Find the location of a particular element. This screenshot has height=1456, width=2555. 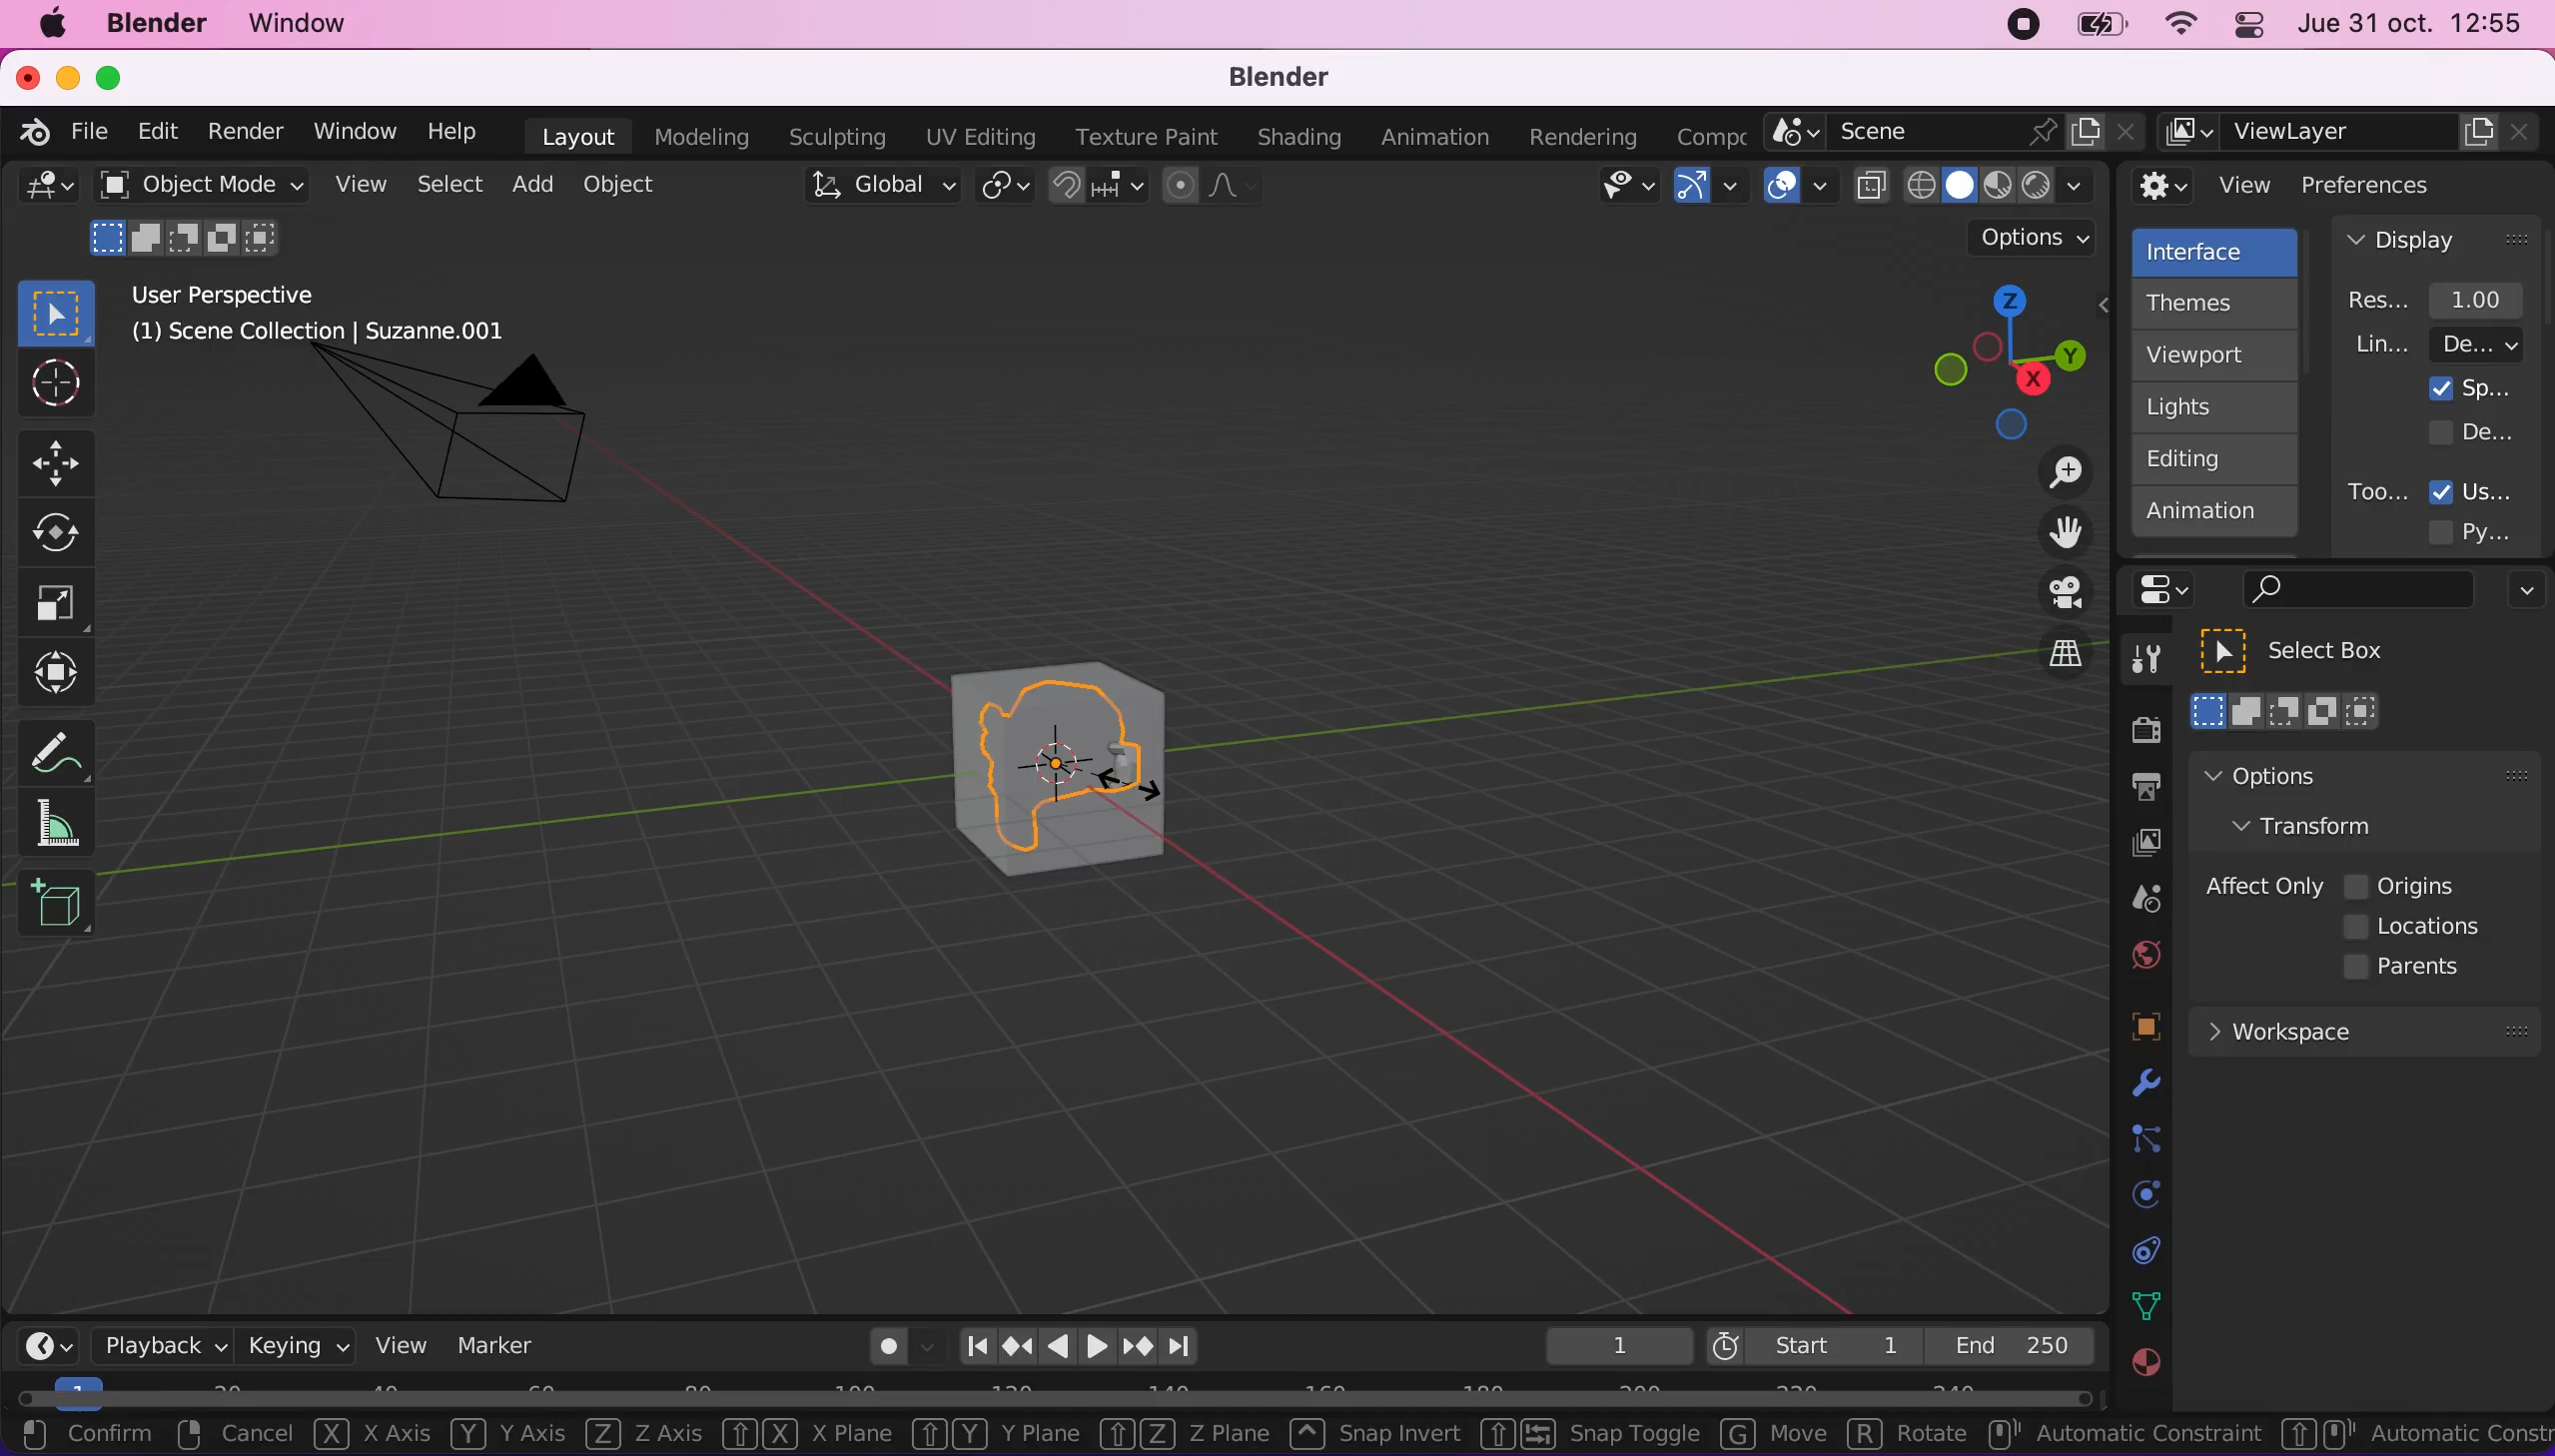

y axis is located at coordinates (498, 1436).